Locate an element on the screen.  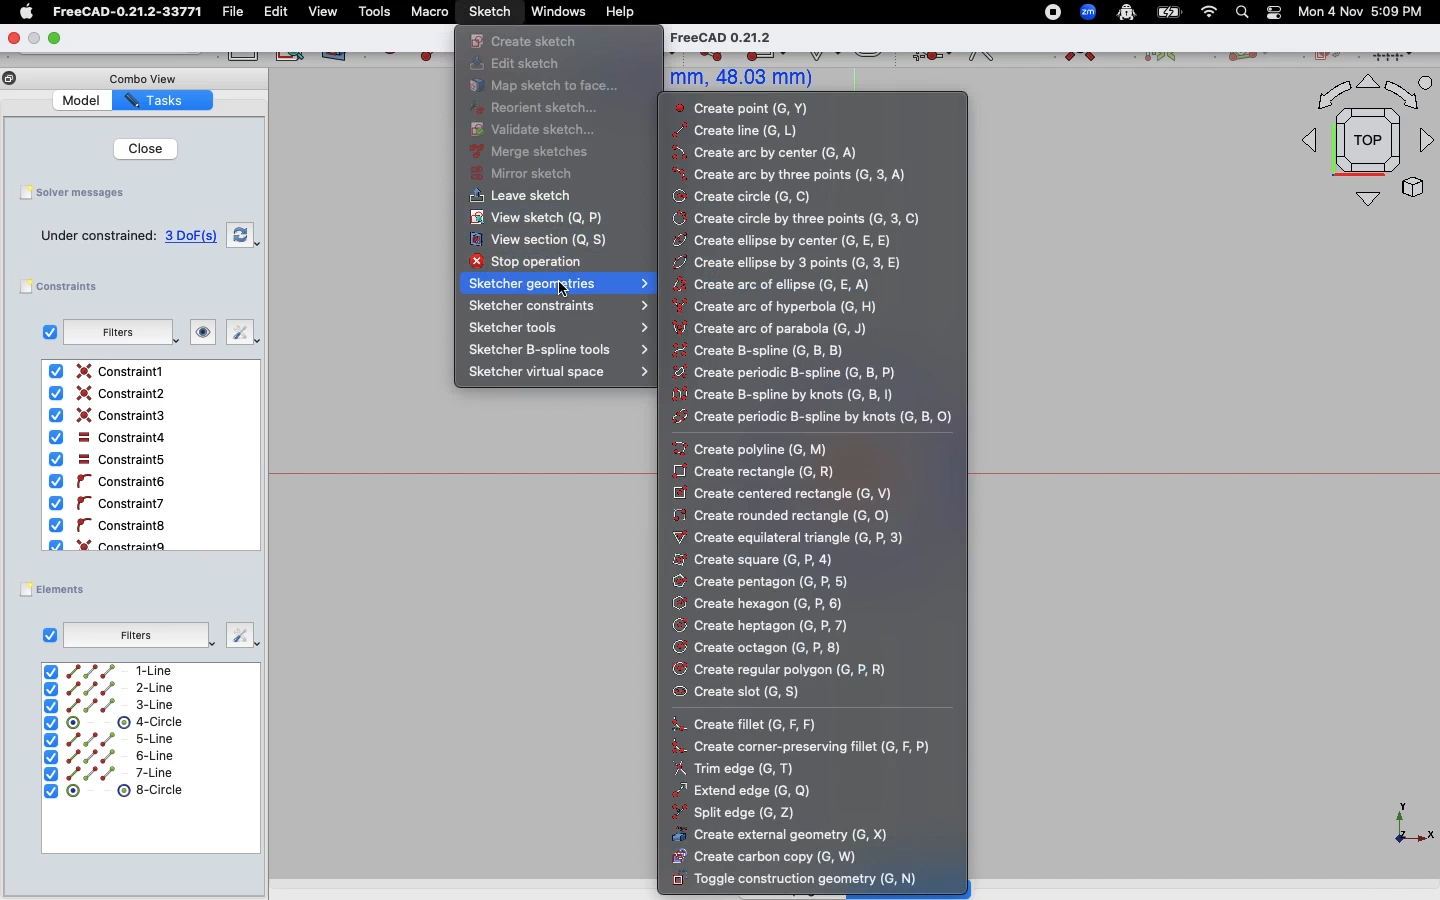
Map sketch to face is located at coordinates (551, 87).